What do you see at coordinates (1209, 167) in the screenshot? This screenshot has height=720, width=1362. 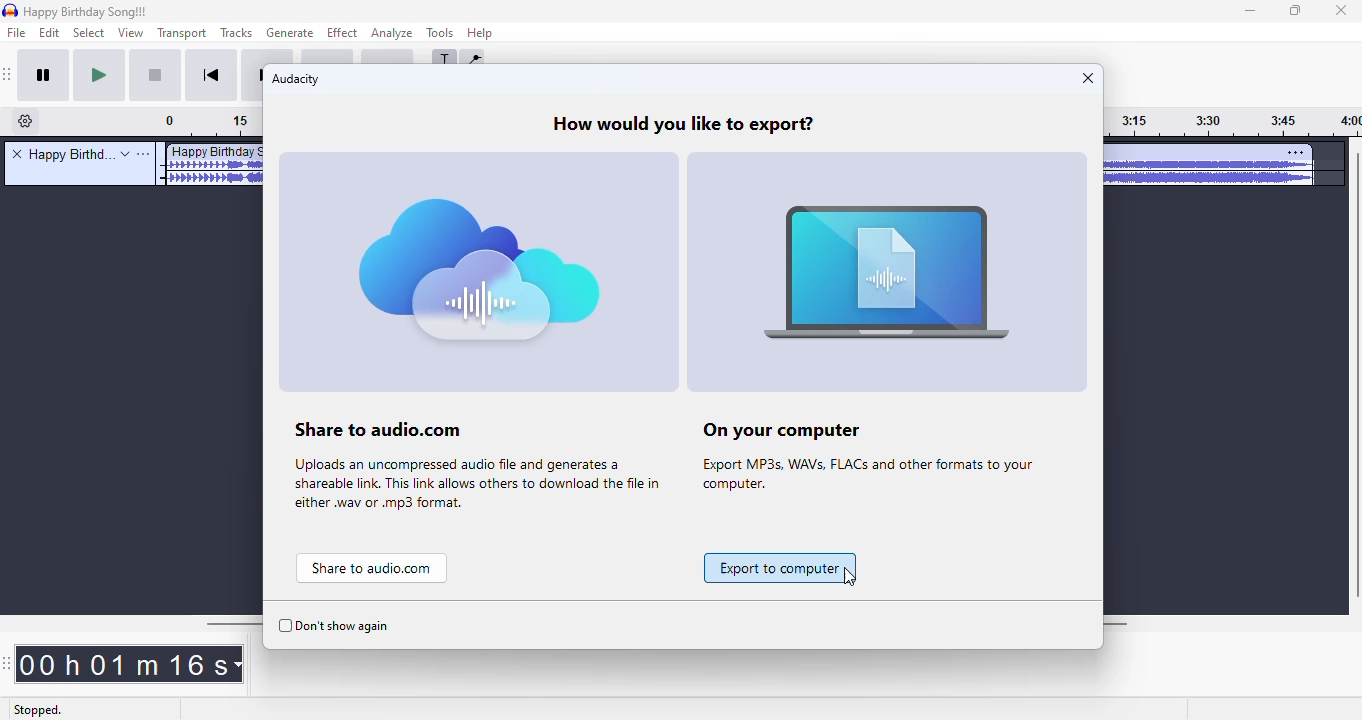 I see `audio track` at bounding box center [1209, 167].